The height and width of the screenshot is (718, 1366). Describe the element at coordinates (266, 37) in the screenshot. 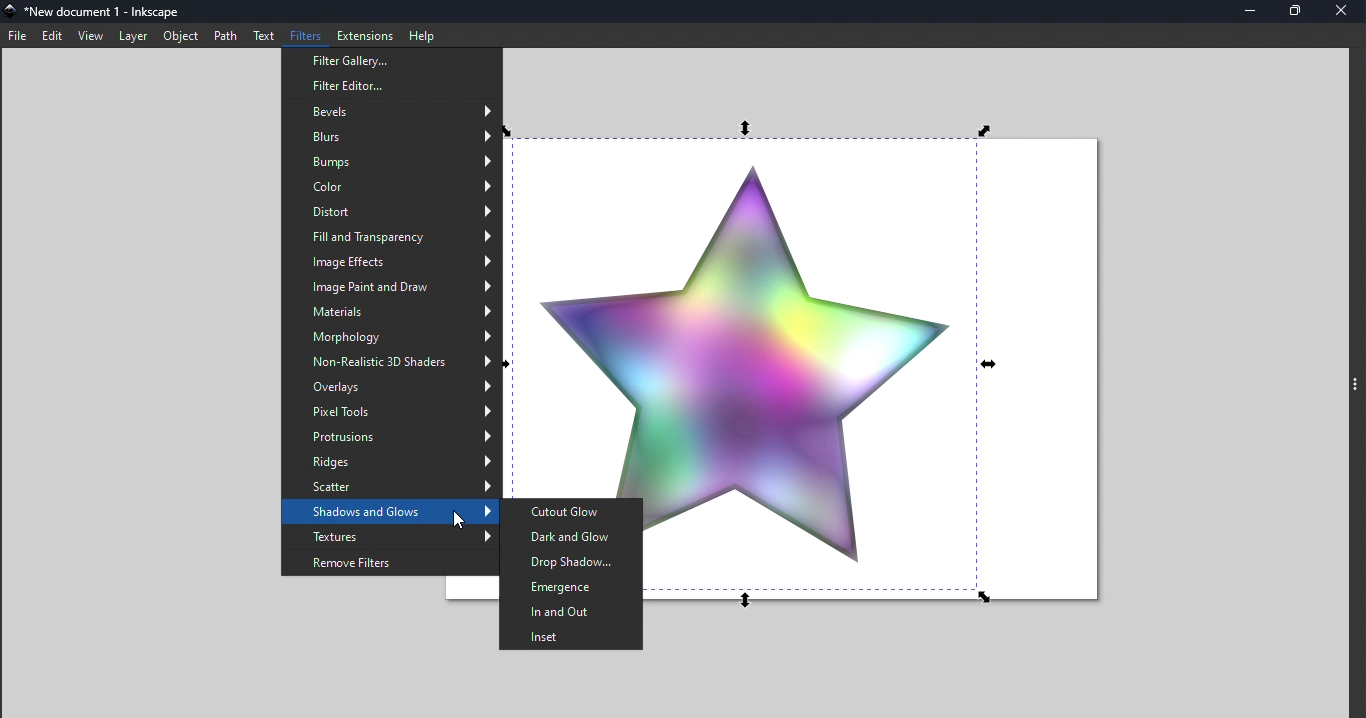

I see `Text` at that location.